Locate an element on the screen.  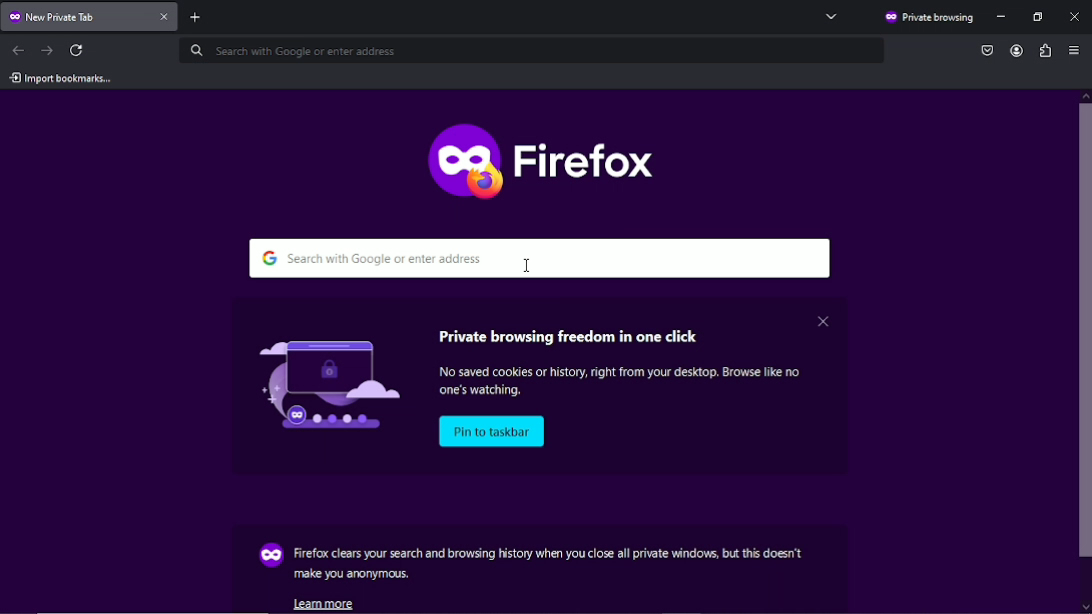
vertical scrollbar is located at coordinates (1085, 356).